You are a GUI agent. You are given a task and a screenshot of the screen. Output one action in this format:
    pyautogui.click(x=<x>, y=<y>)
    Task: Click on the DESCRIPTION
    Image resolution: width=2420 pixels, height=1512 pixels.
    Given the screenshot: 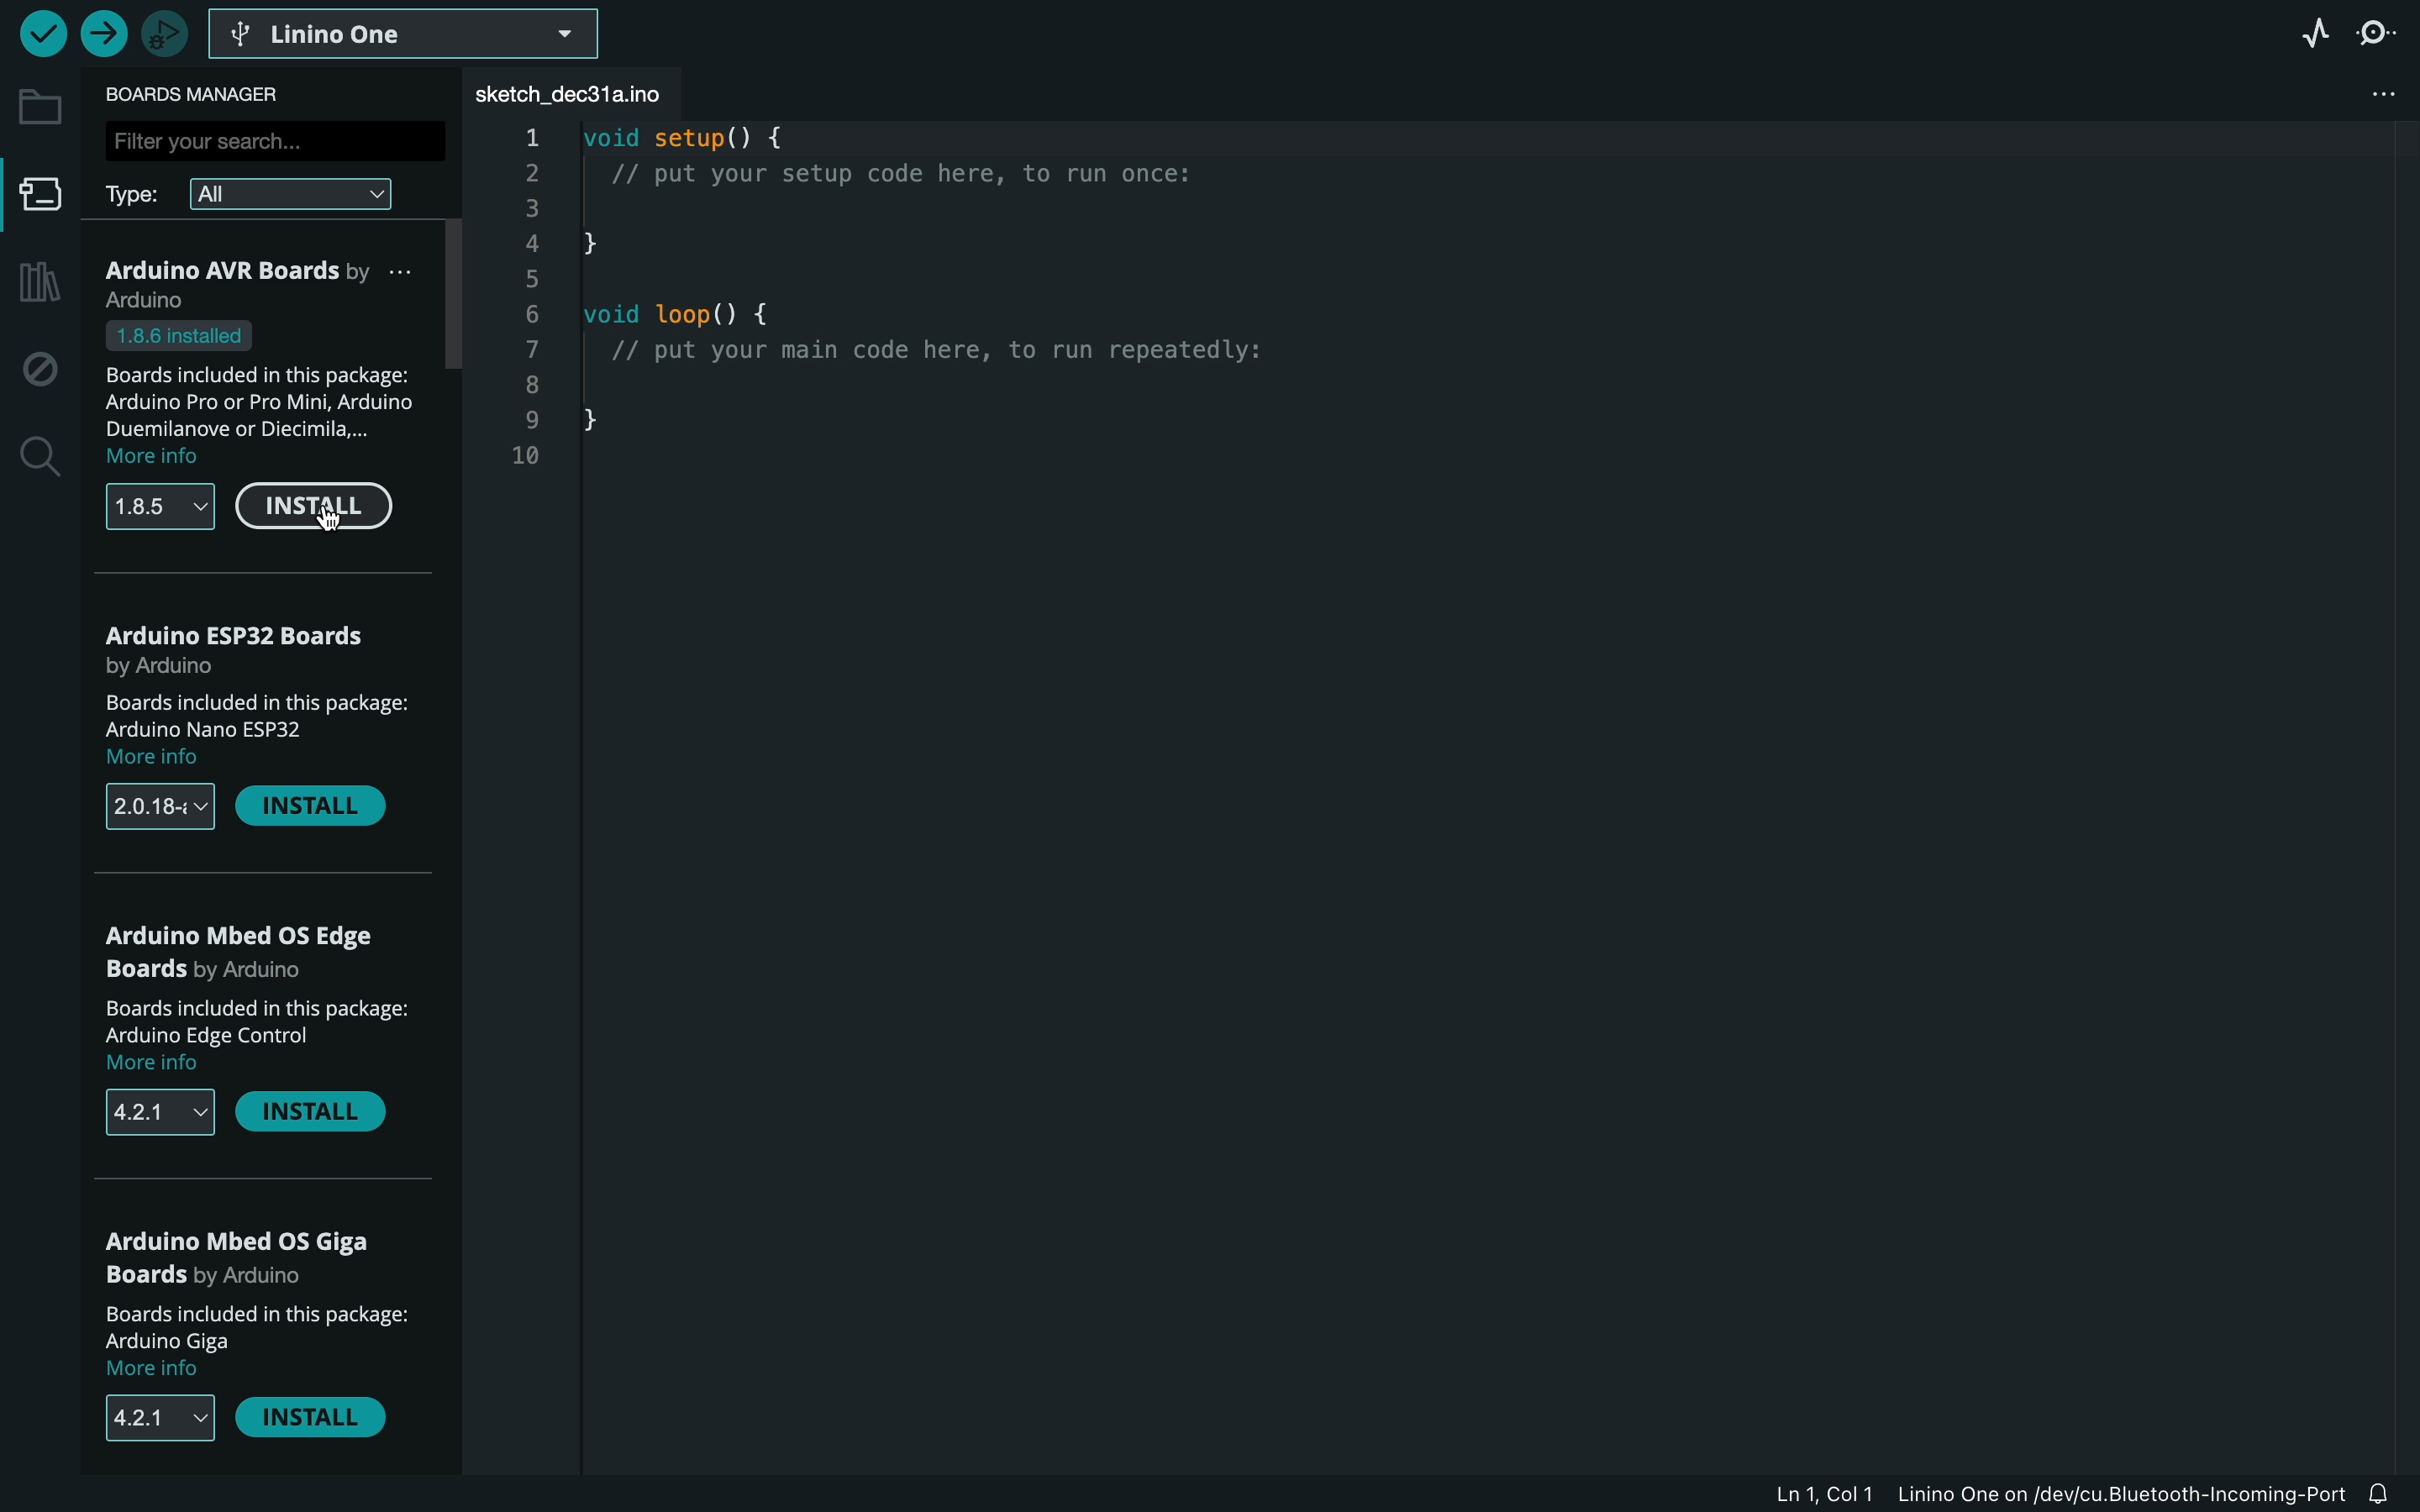 What is the action you would take?
    pyautogui.click(x=255, y=1341)
    